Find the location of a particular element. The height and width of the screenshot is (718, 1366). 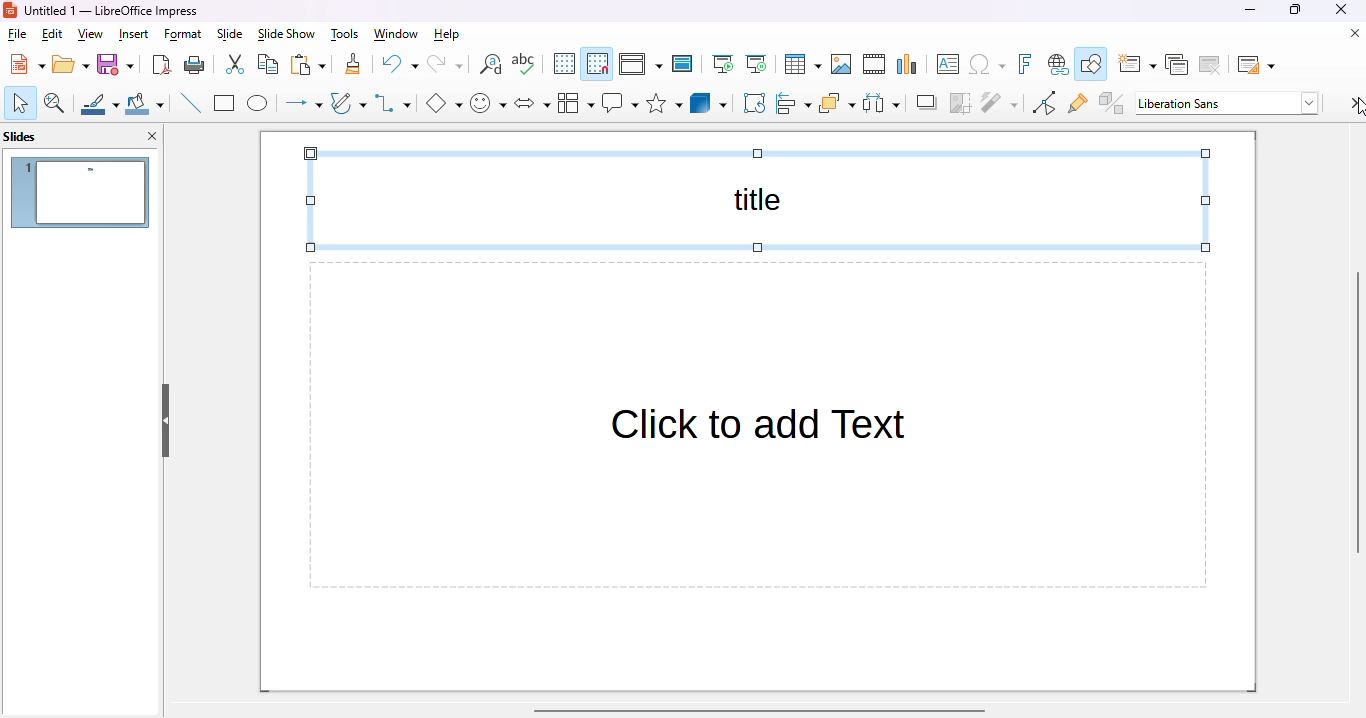

Untitled 1 - LibreOffice Impress is located at coordinates (112, 10).